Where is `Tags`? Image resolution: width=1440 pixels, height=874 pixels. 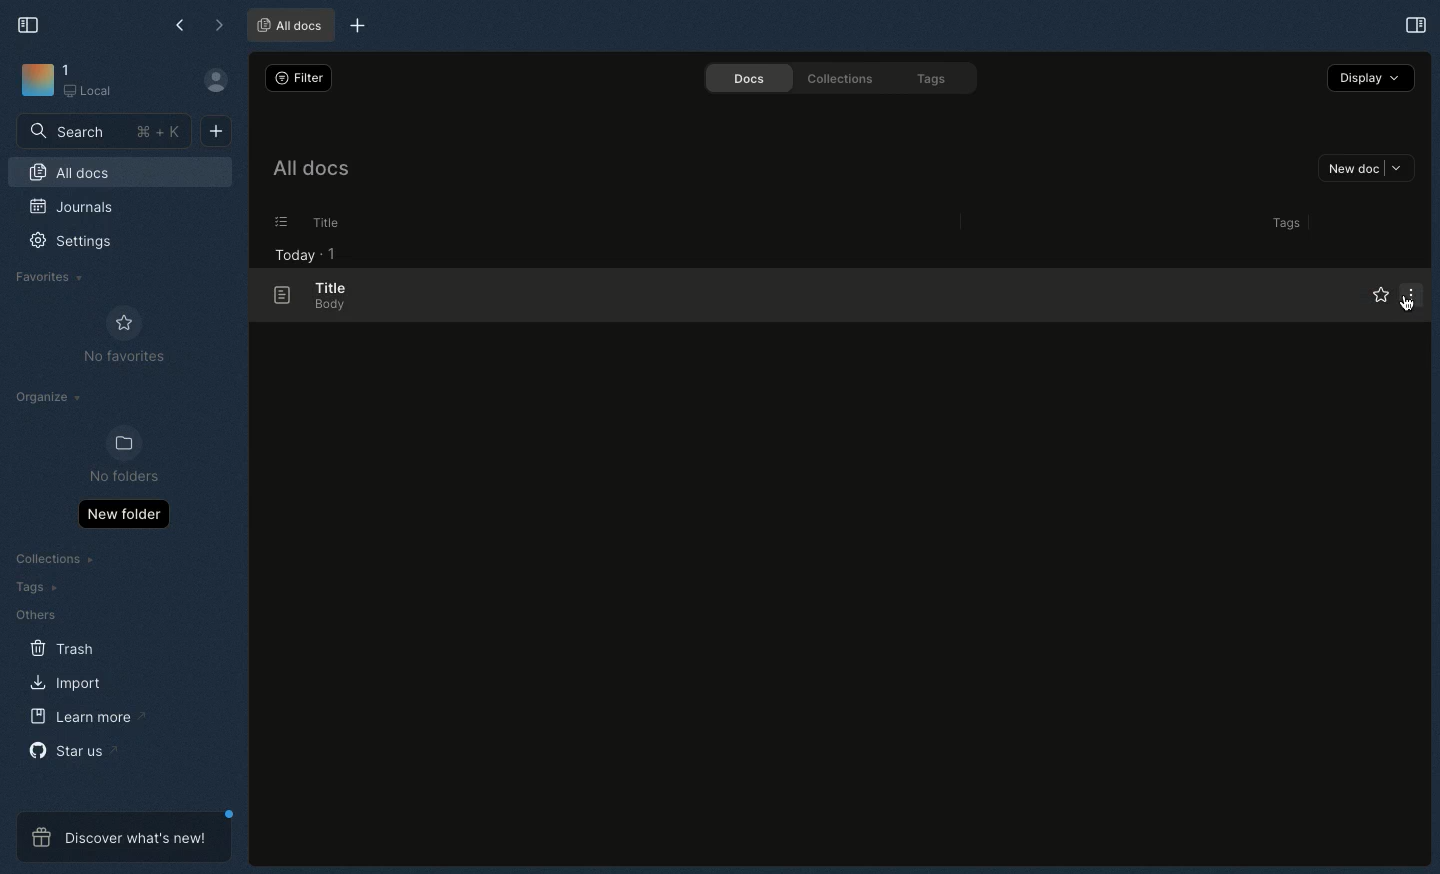 Tags is located at coordinates (935, 80).